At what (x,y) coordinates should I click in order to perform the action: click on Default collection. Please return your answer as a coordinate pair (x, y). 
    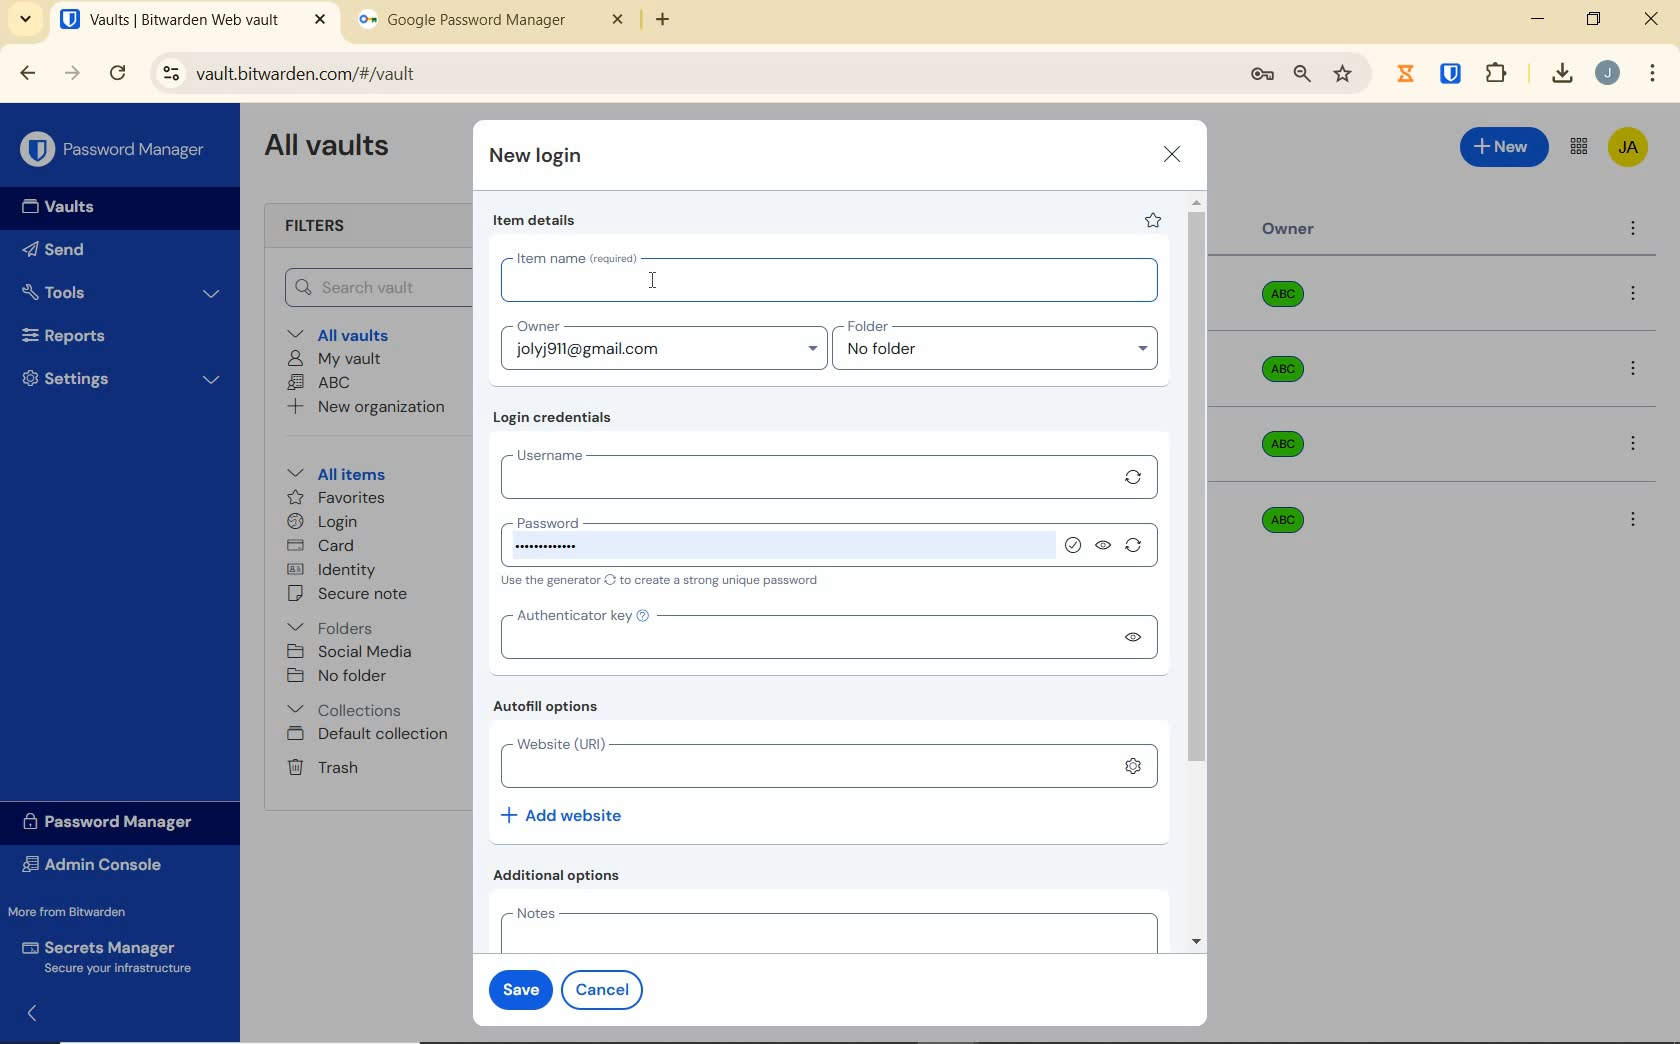
    Looking at the image, I should click on (371, 735).